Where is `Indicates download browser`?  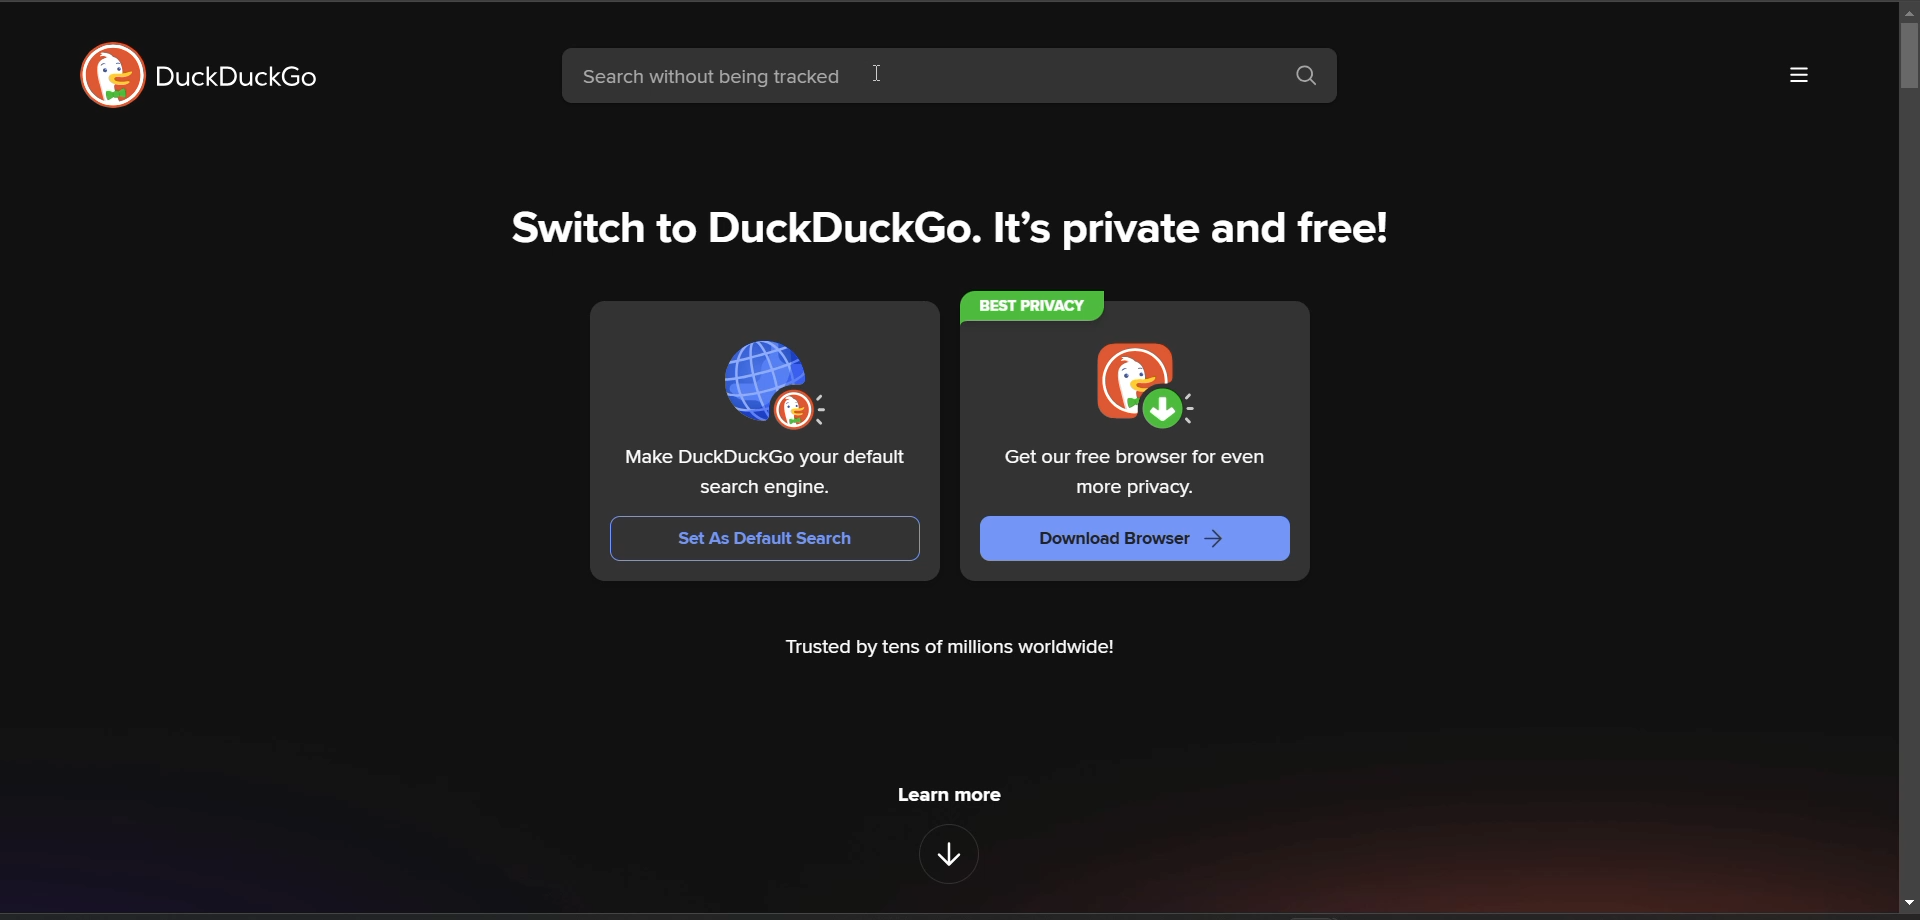
Indicates download browser is located at coordinates (1146, 386).